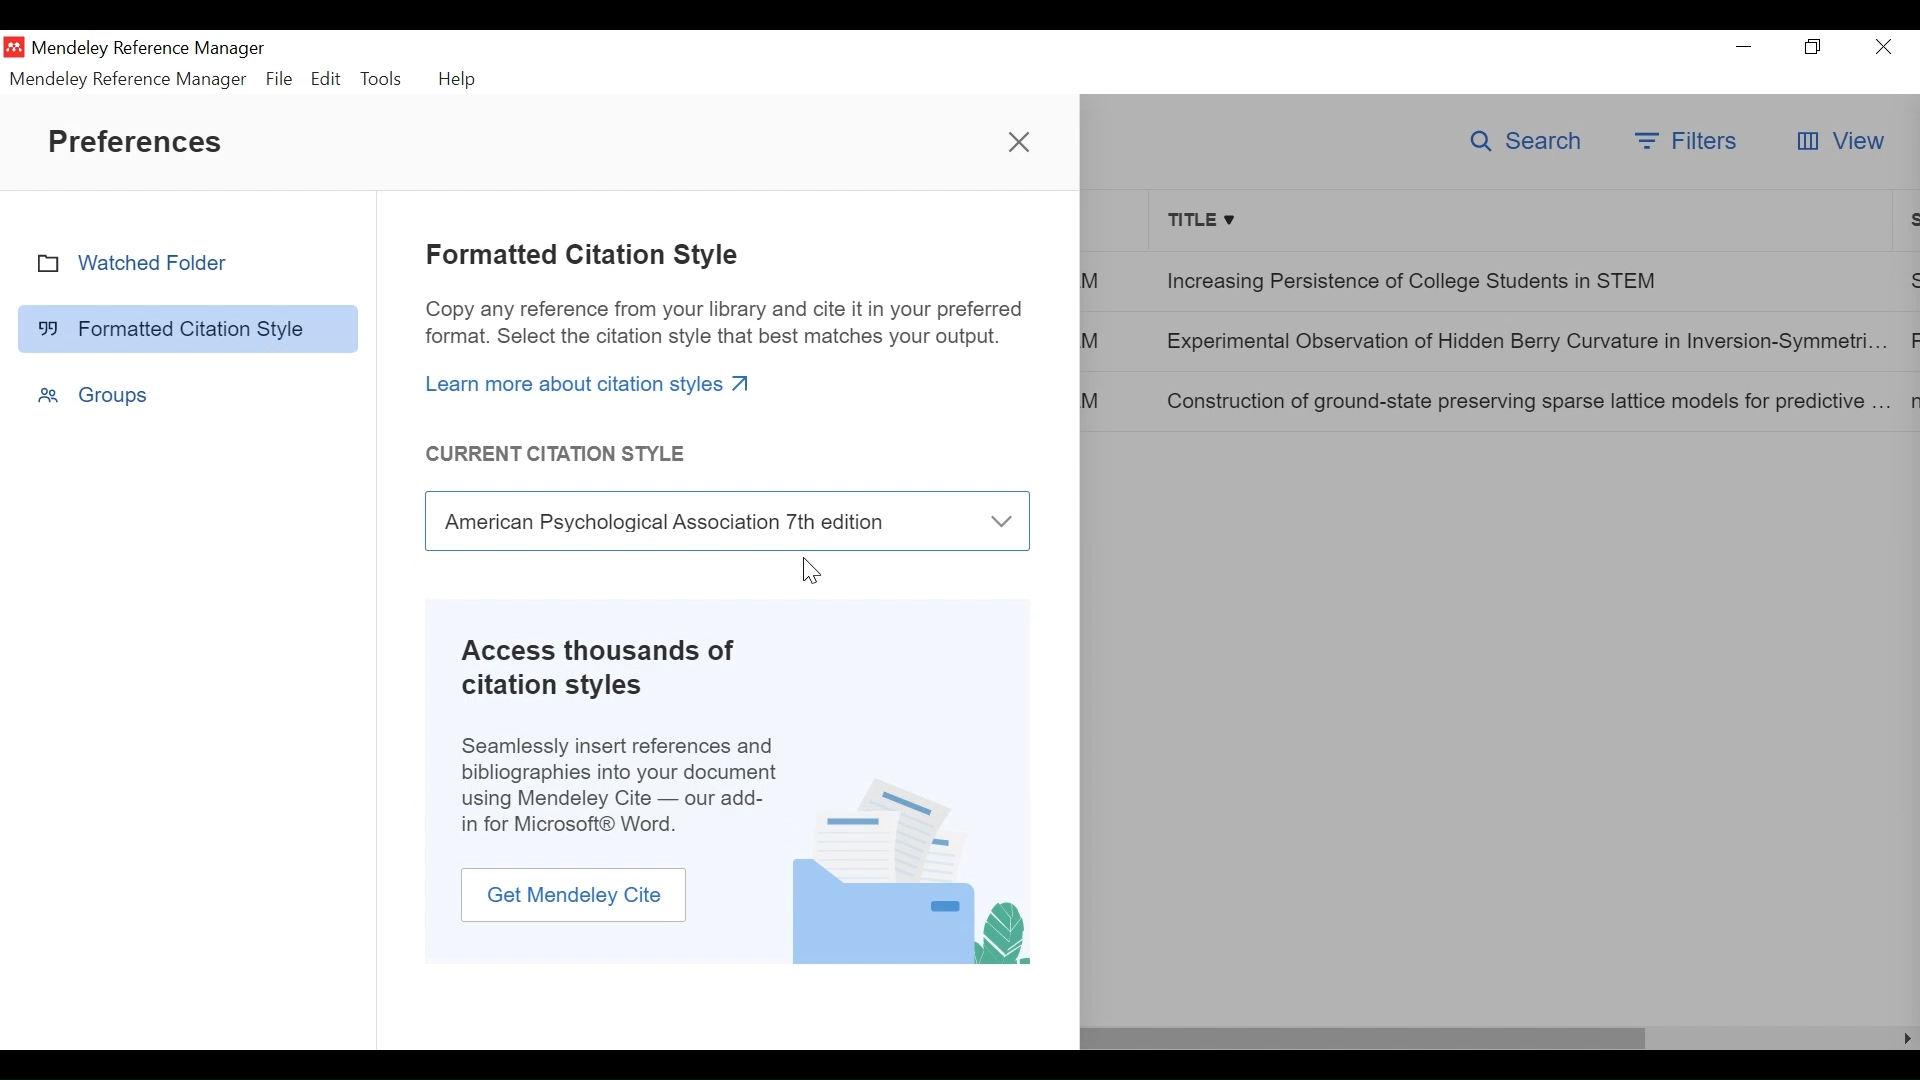  What do you see at coordinates (137, 141) in the screenshot?
I see `Preferences` at bounding box center [137, 141].